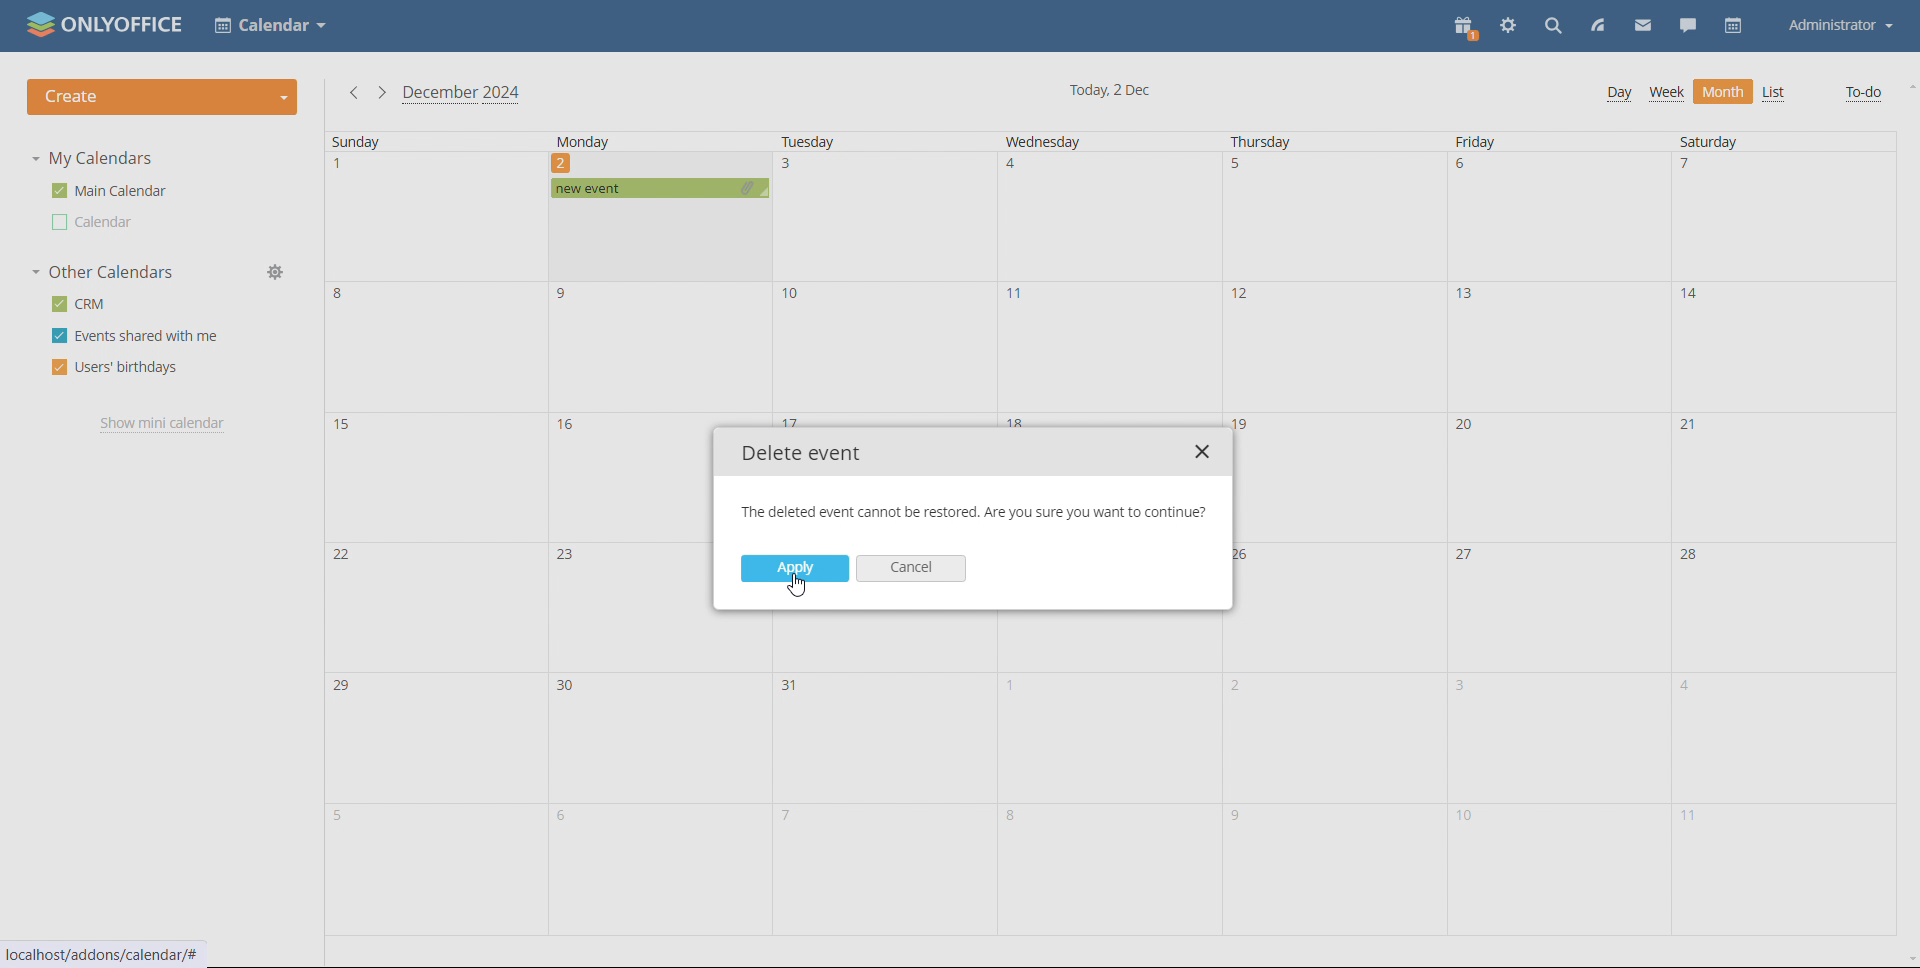  What do you see at coordinates (1469, 301) in the screenshot?
I see `13` at bounding box center [1469, 301].